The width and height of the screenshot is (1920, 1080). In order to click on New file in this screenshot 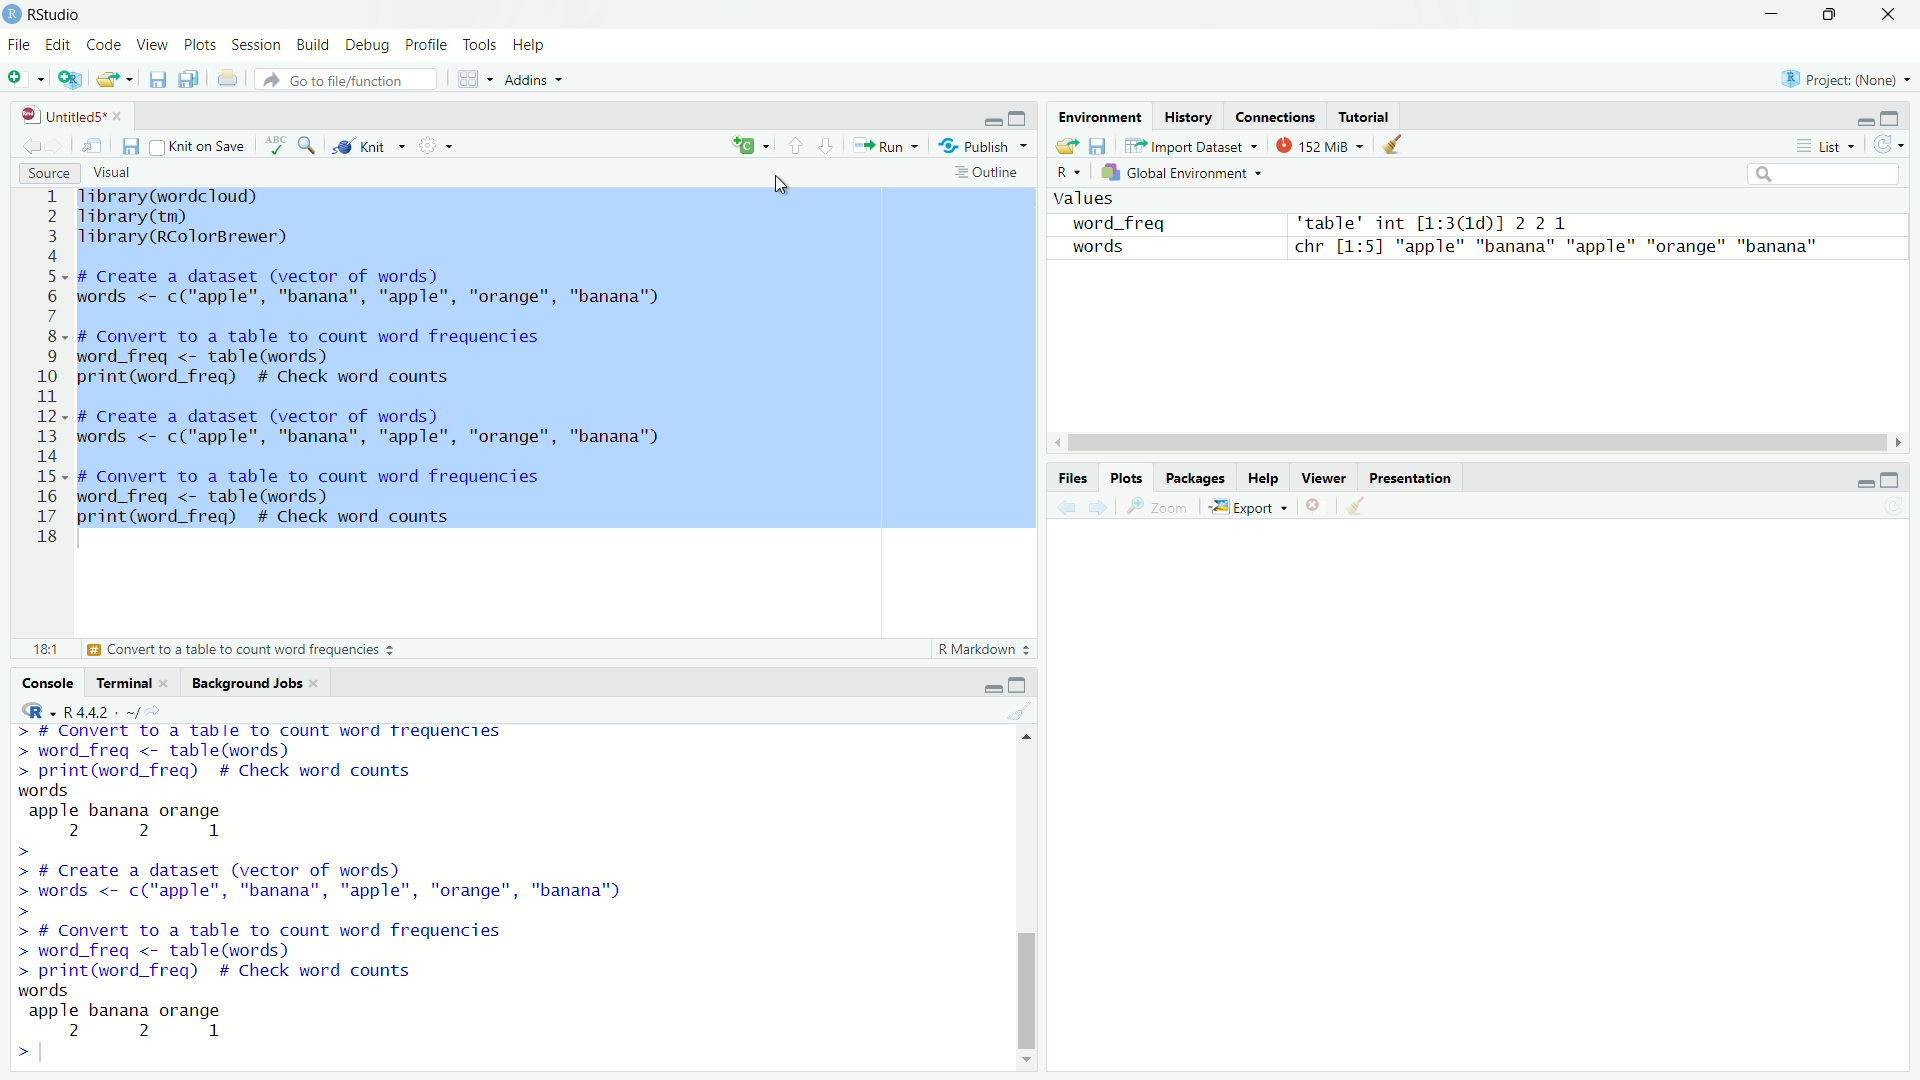, I will do `click(26, 76)`.